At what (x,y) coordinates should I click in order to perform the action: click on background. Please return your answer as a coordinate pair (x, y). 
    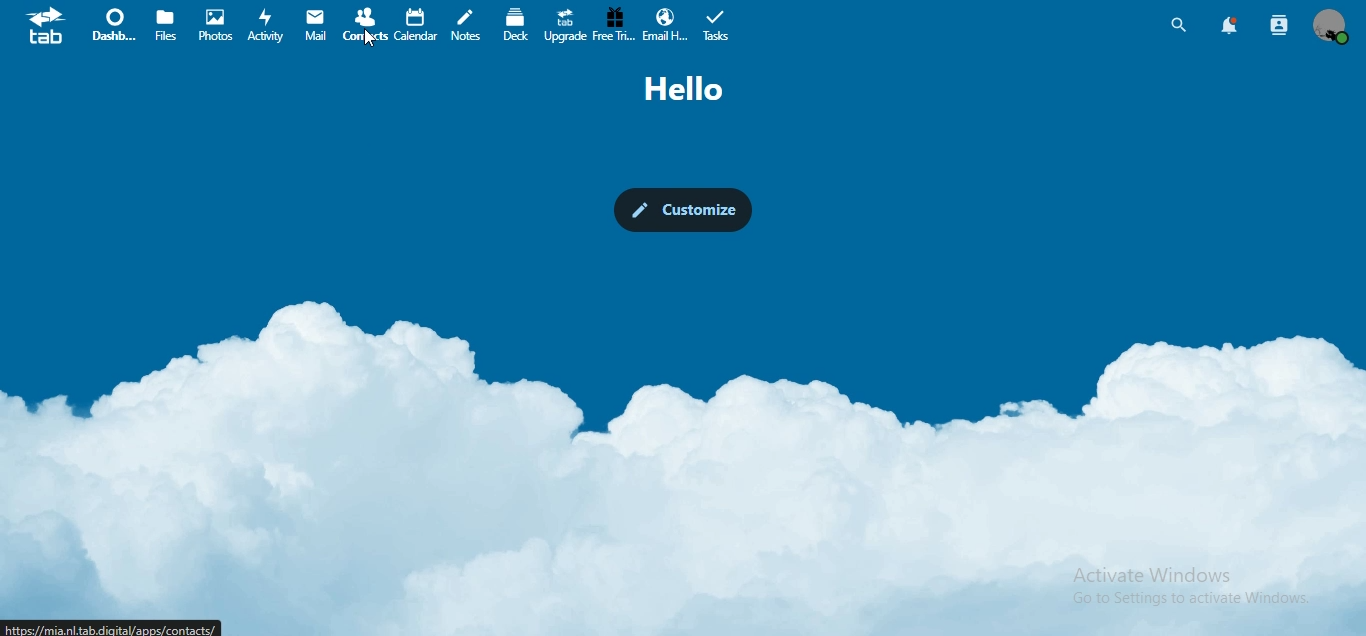
    Looking at the image, I should click on (685, 426).